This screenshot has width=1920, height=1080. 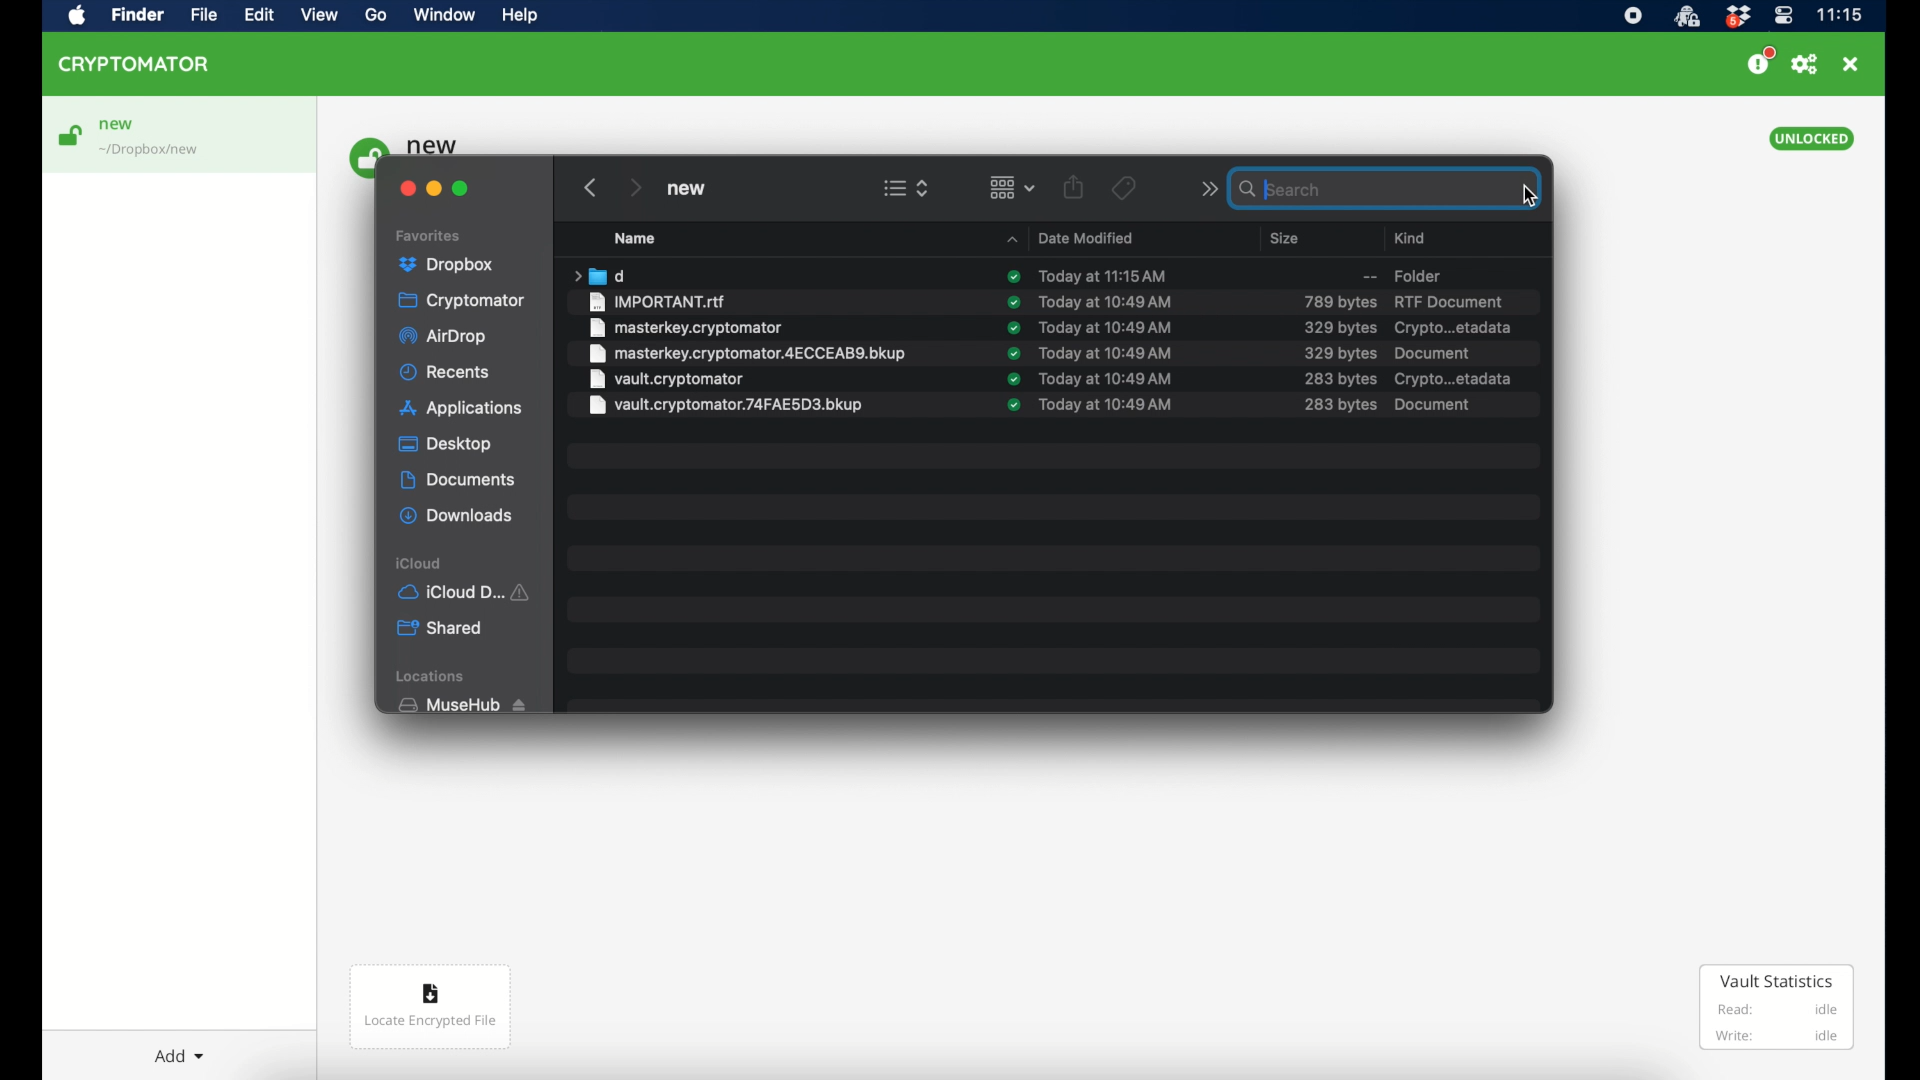 I want to click on applications, so click(x=464, y=409).